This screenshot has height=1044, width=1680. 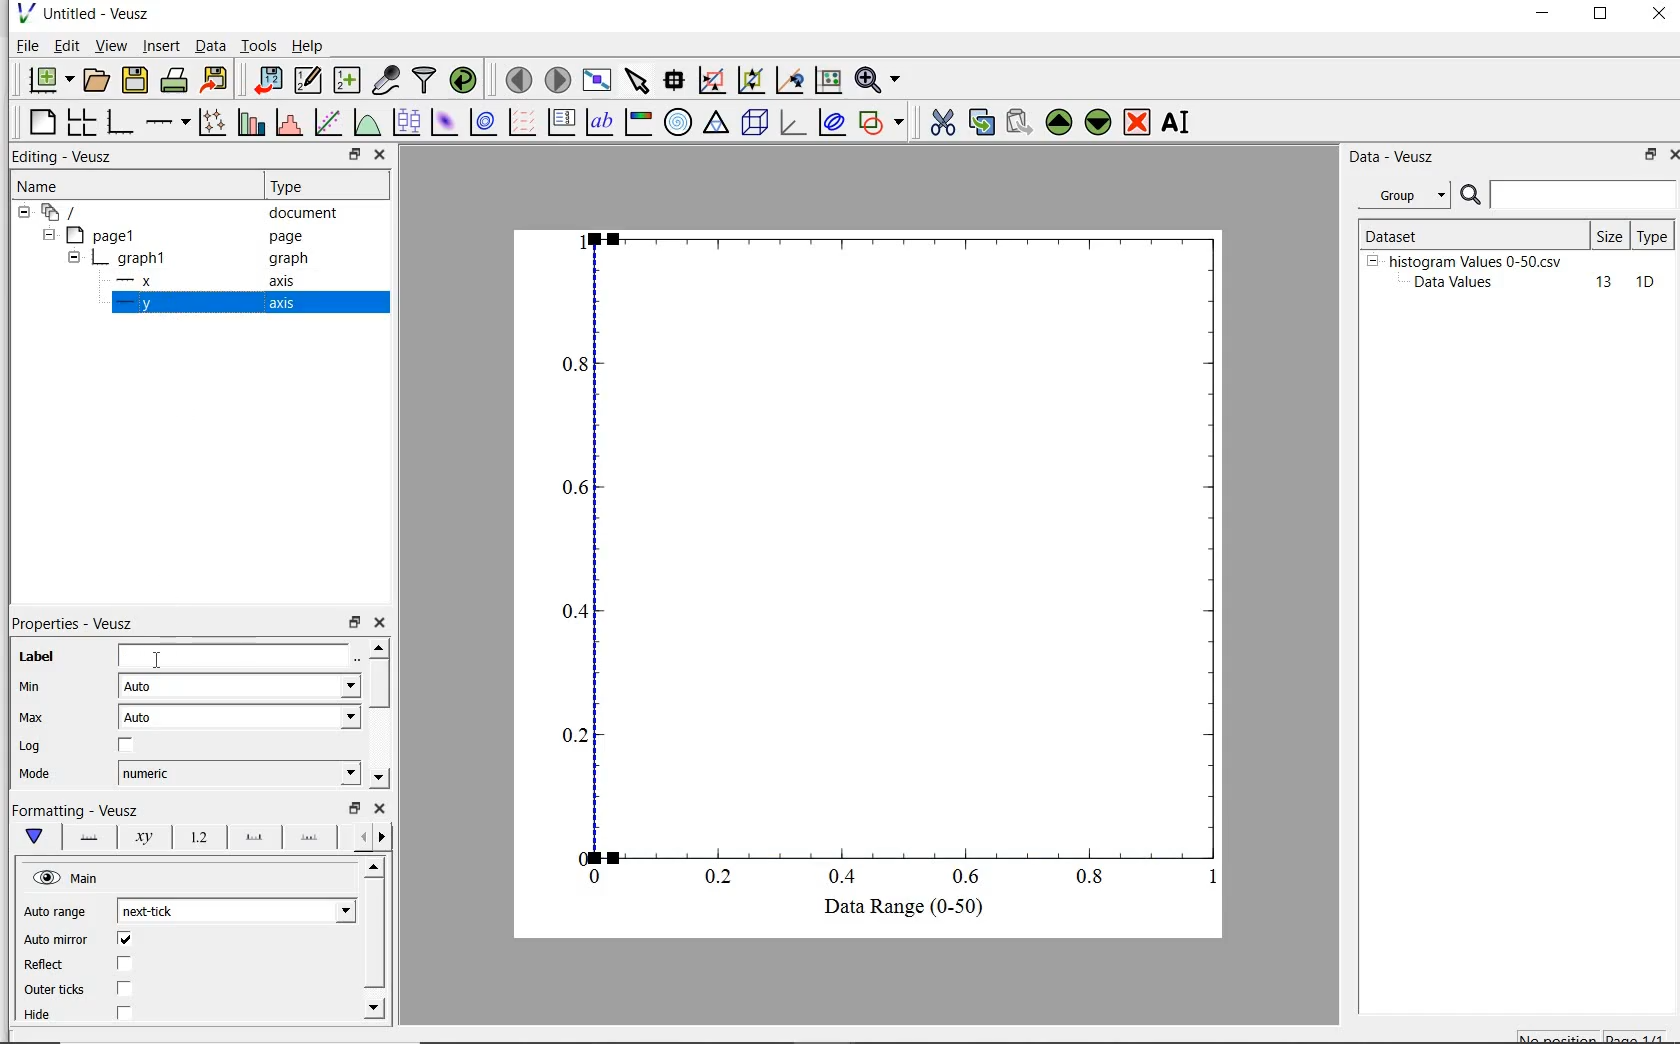 I want to click on move down the selected widget, so click(x=1098, y=125).